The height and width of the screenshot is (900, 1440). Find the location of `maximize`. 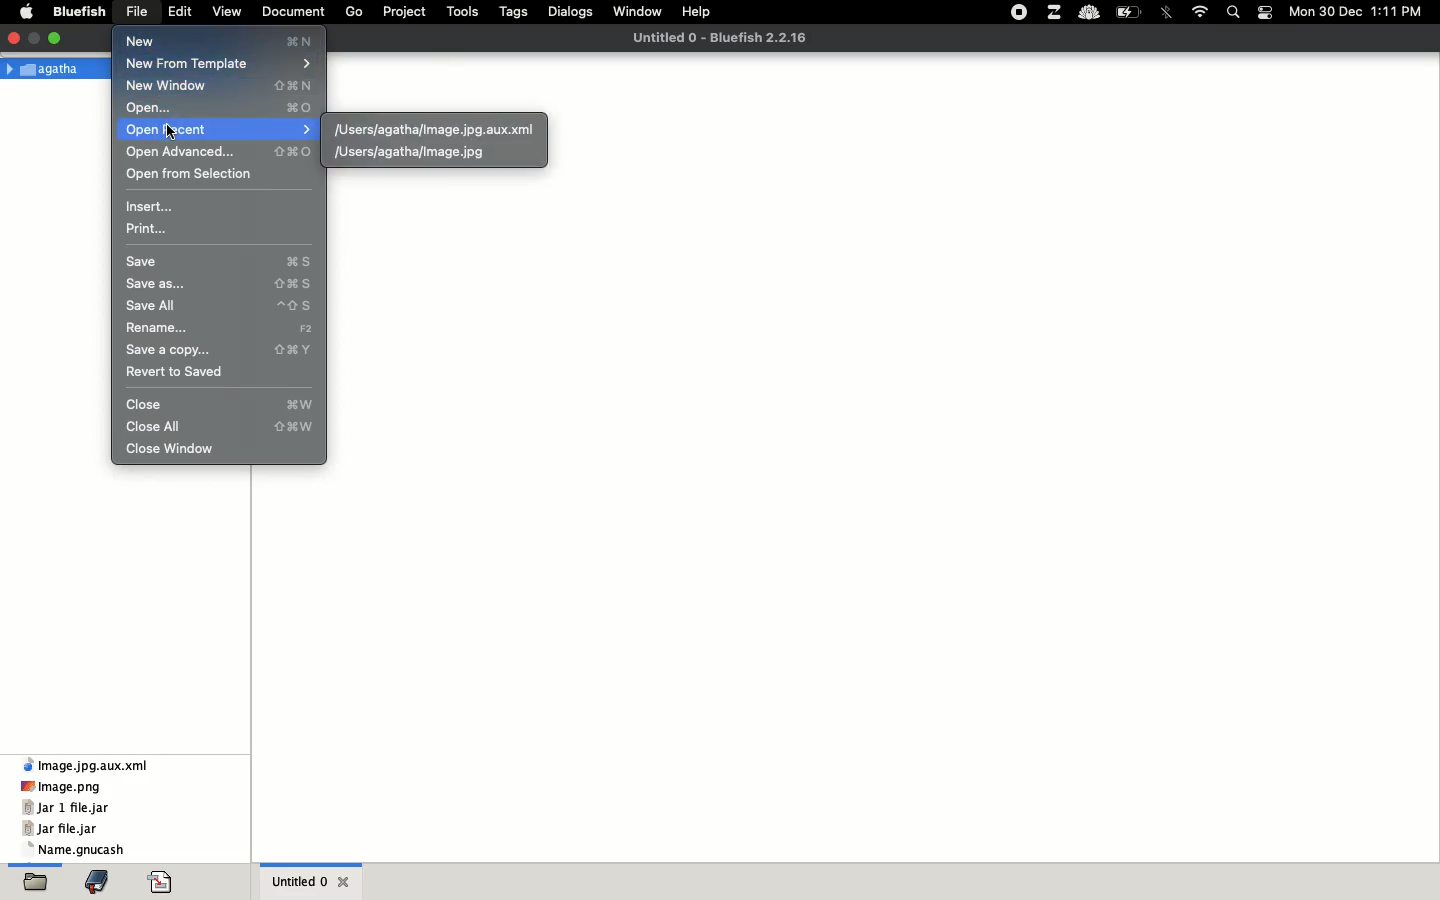

maximize is located at coordinates (58, 37).